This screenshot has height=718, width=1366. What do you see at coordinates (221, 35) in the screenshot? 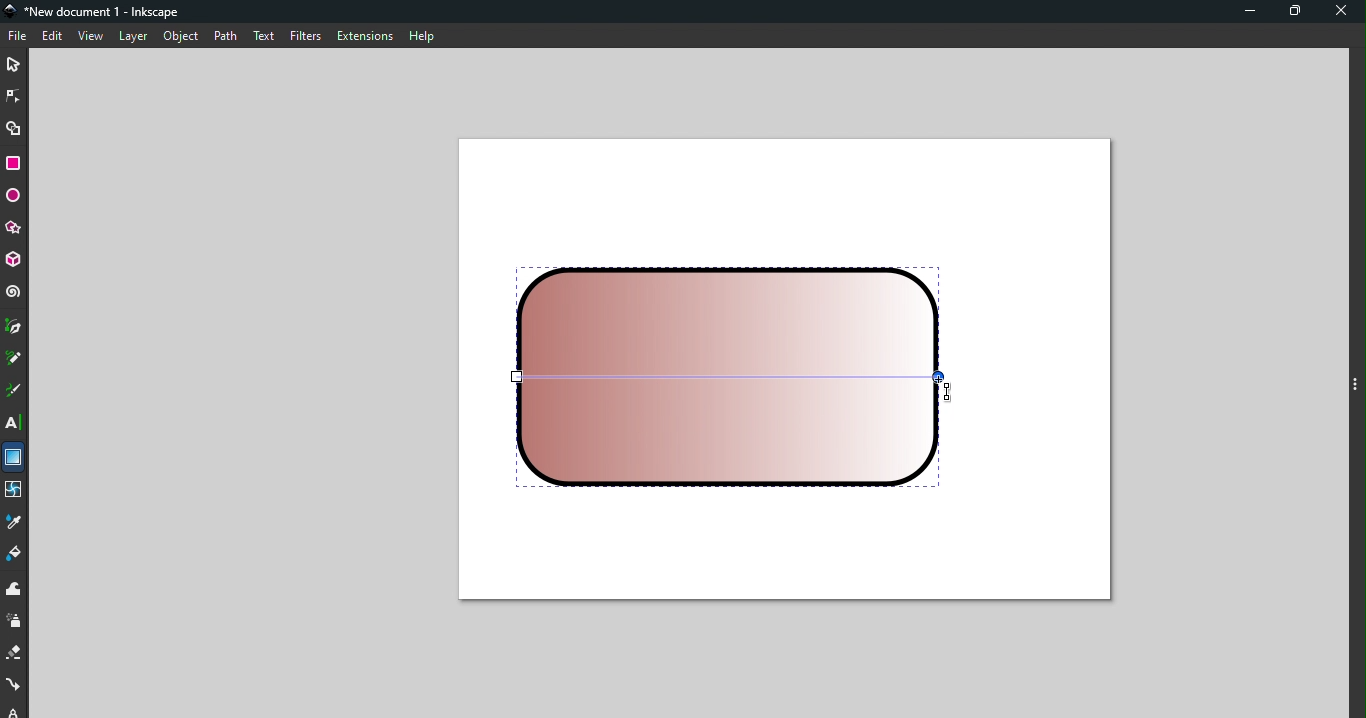
I see `Path` at bounding box center [221, 35].